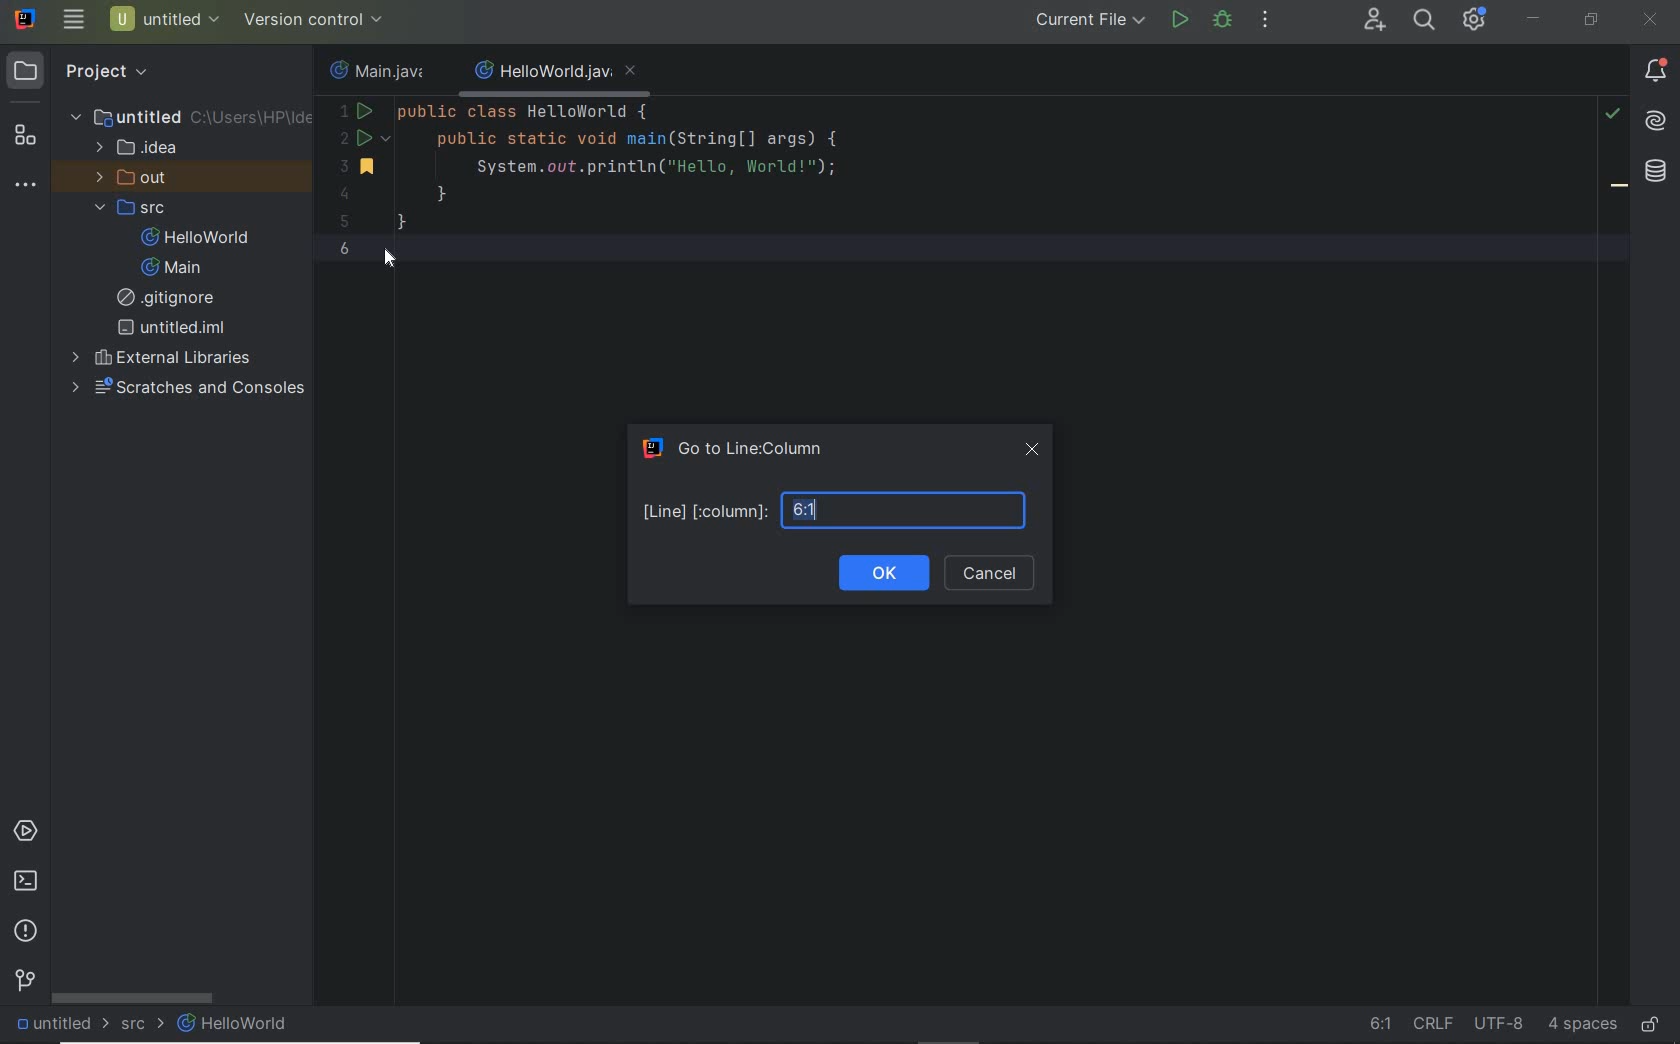 Image resolution: width=1680 pixels, height=1044 pixels. Describe the element at coordinates (1267, 20) in the screenshot. I see `more actions` at that location.